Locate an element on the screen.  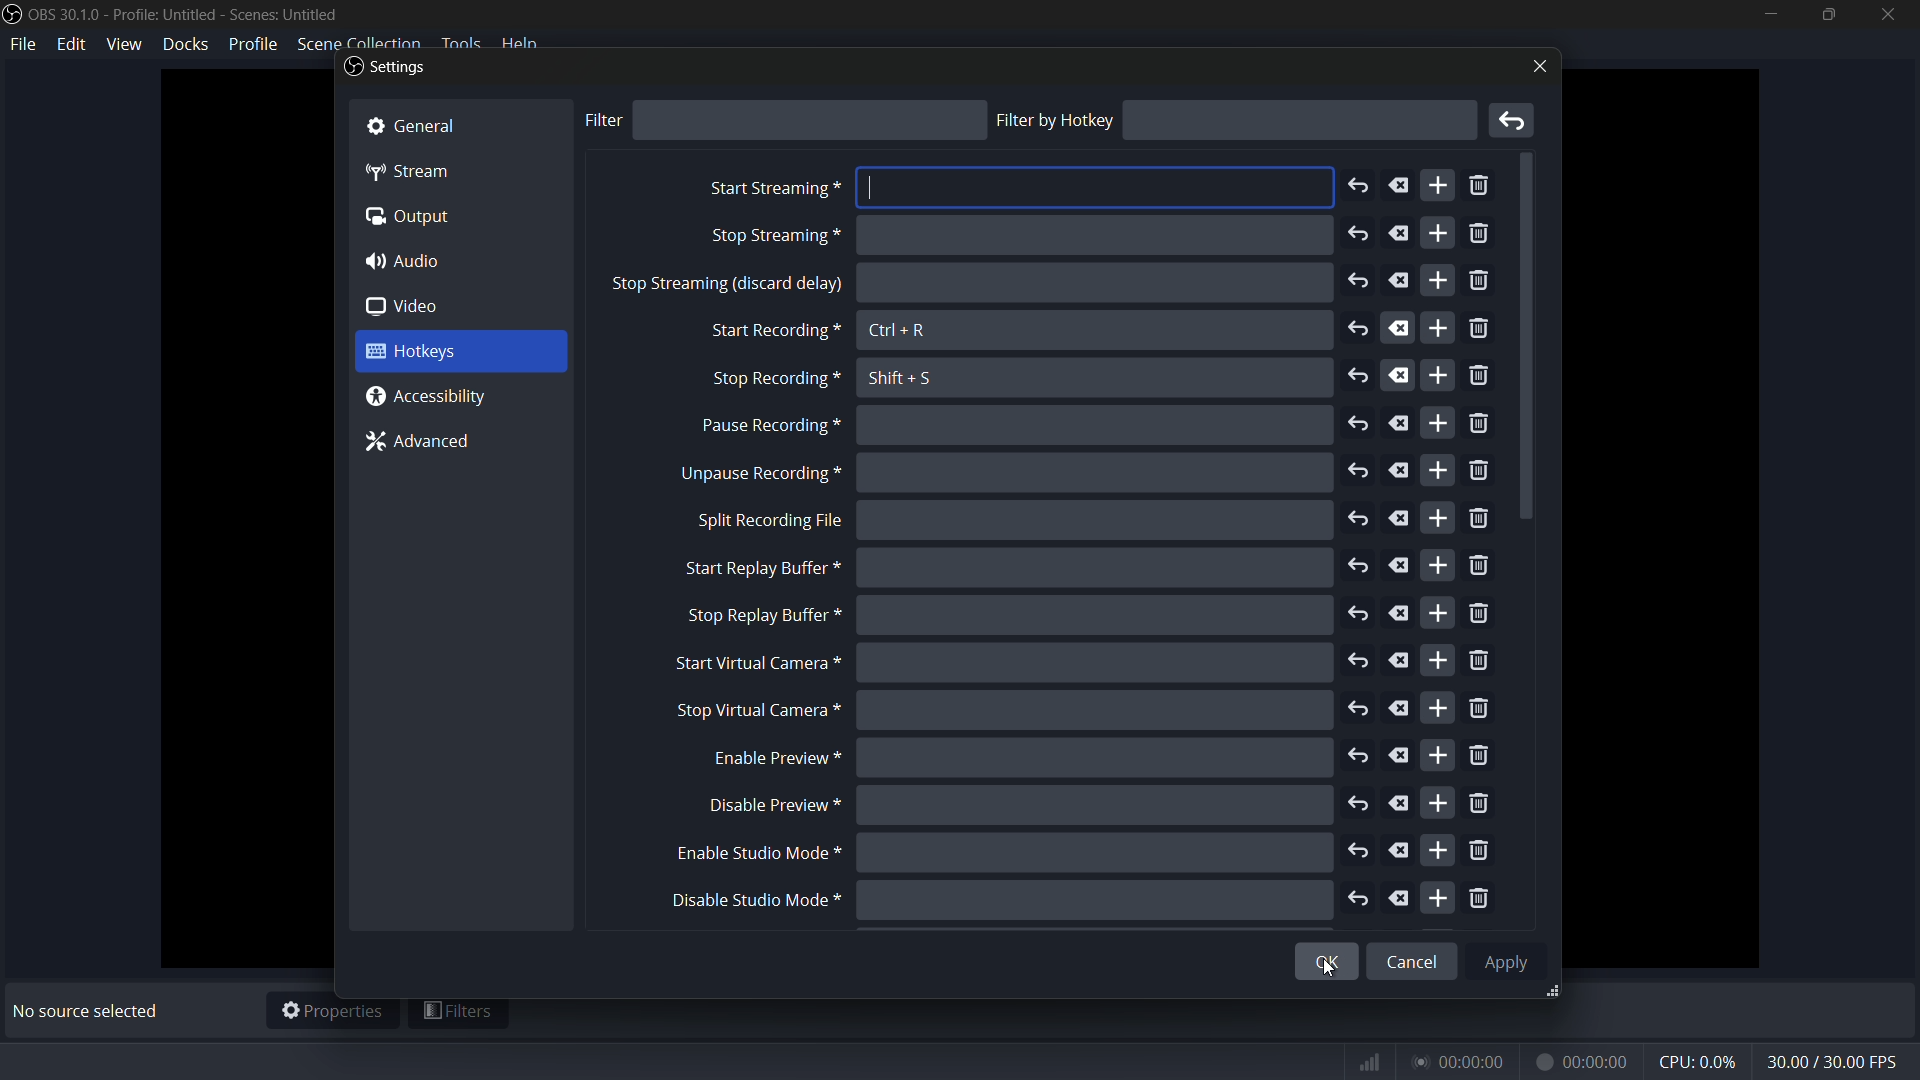
delete is located at coordinates (1396, 661).